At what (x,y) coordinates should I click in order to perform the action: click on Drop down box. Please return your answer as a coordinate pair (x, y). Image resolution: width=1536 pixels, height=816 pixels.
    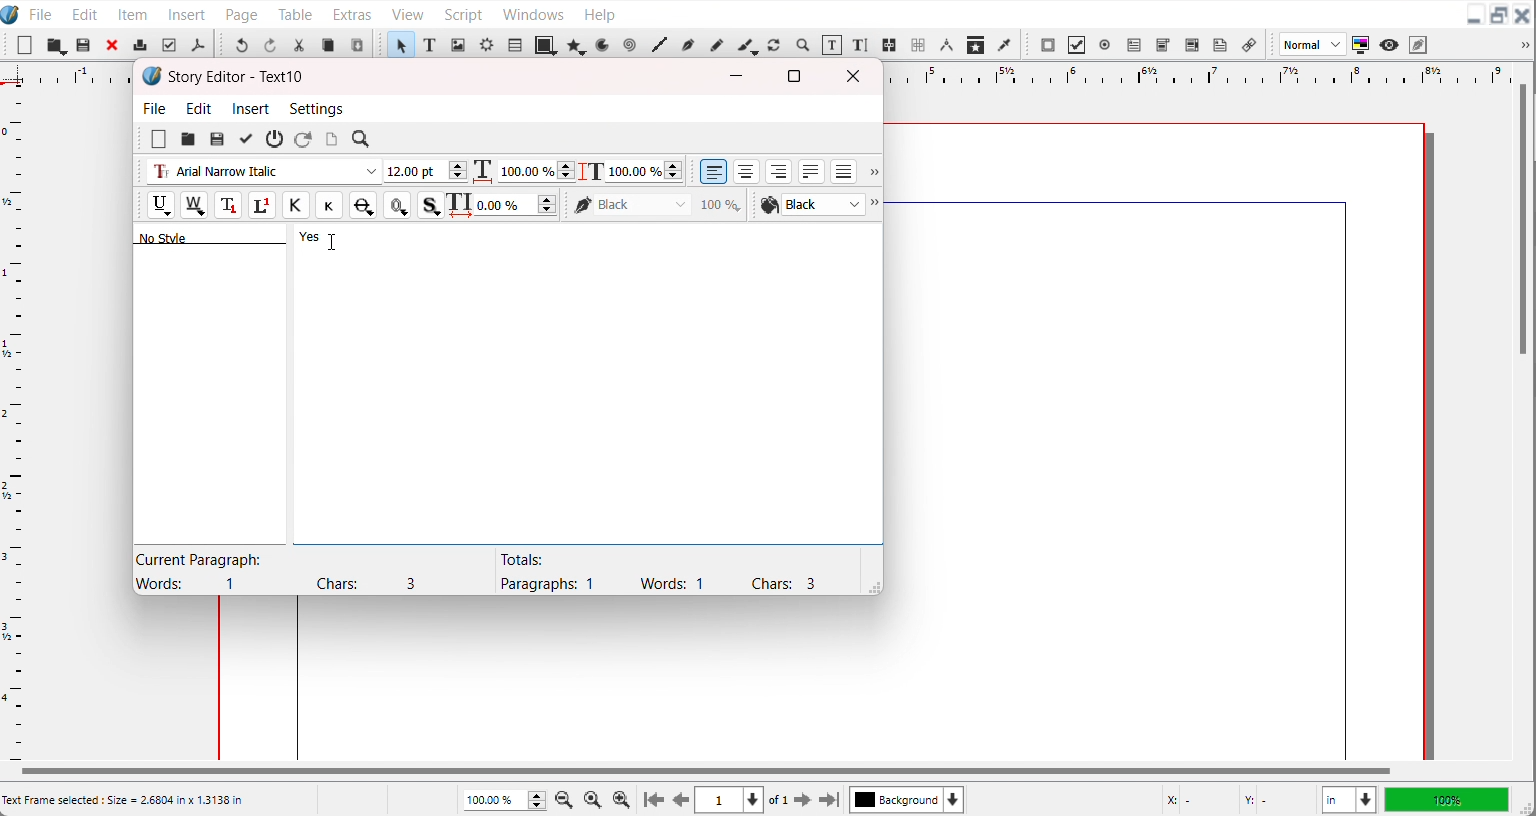
    Looking at the image, I should click on (872, 173).